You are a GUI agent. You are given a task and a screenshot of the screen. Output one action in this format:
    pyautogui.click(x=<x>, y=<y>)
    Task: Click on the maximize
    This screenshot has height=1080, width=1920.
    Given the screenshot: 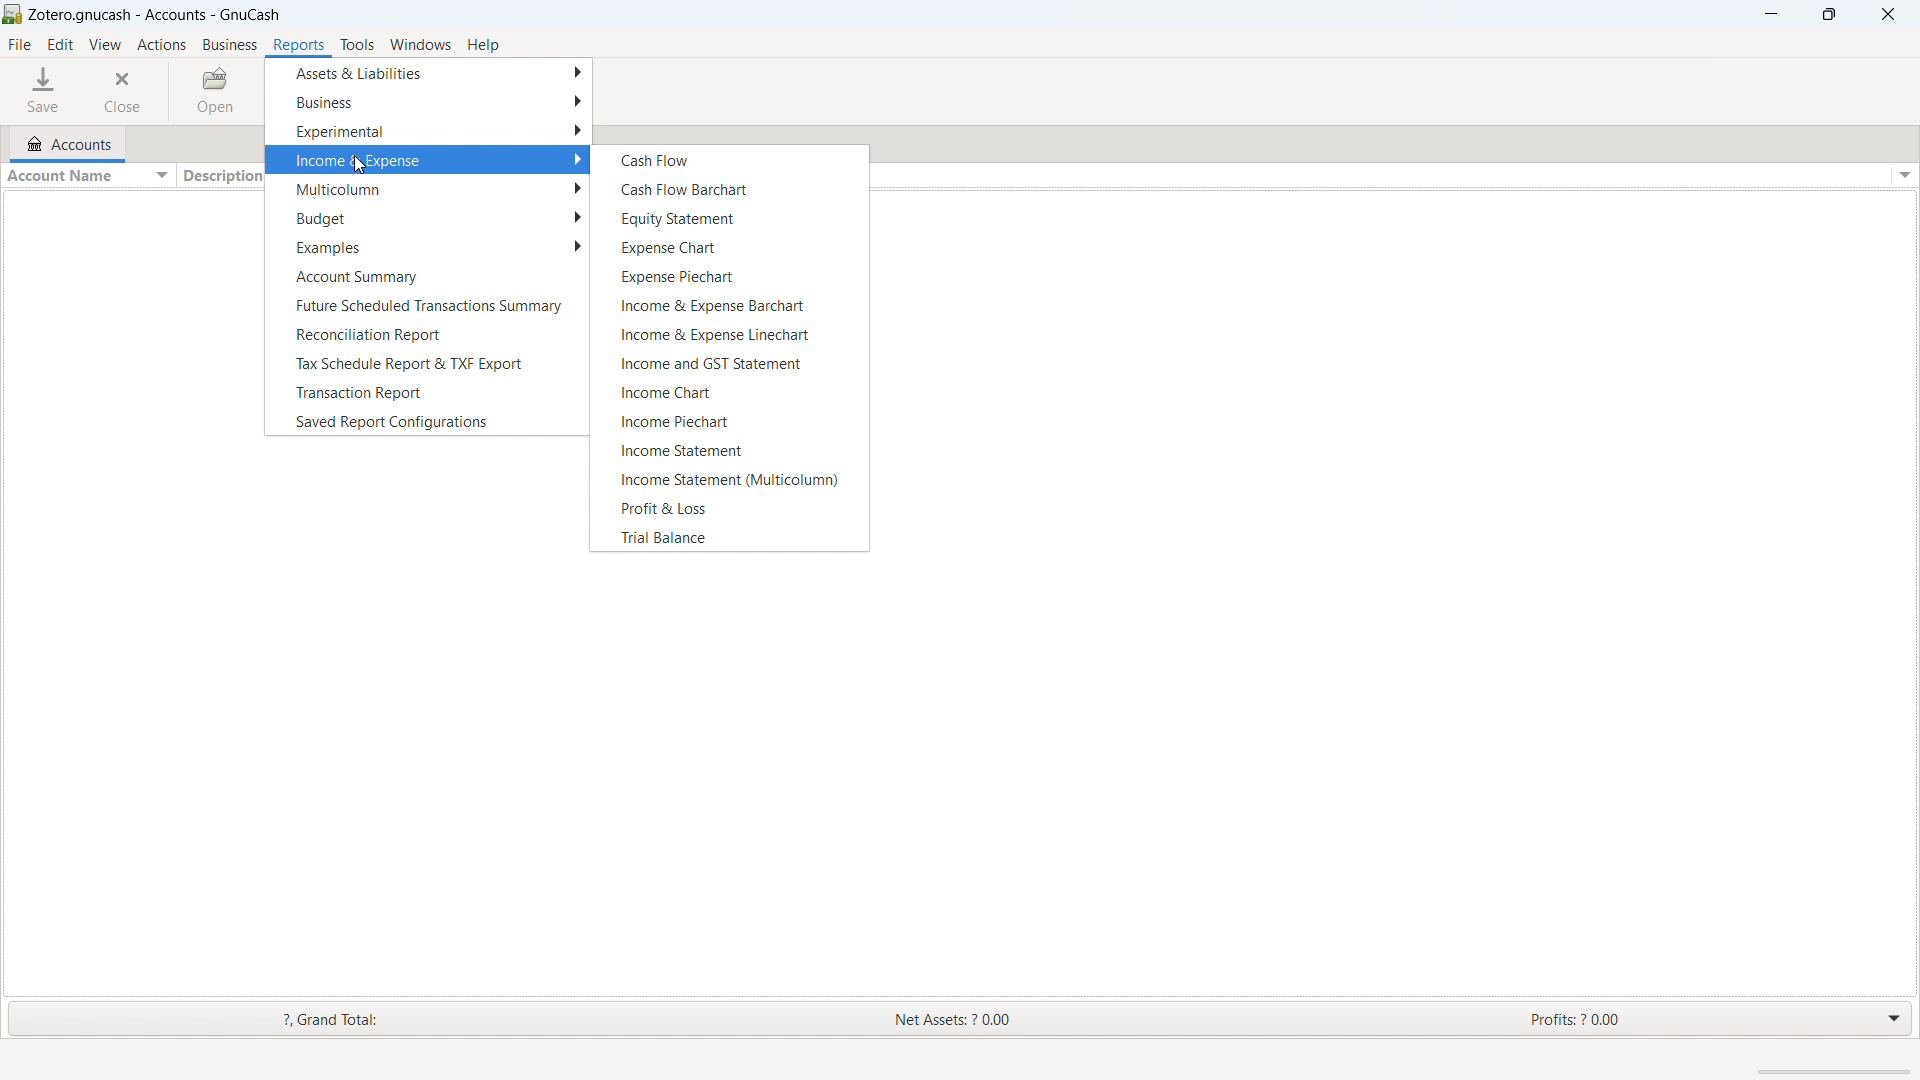 What is the action you would take?
    pyautogui.click(x=1828, y=15)
    